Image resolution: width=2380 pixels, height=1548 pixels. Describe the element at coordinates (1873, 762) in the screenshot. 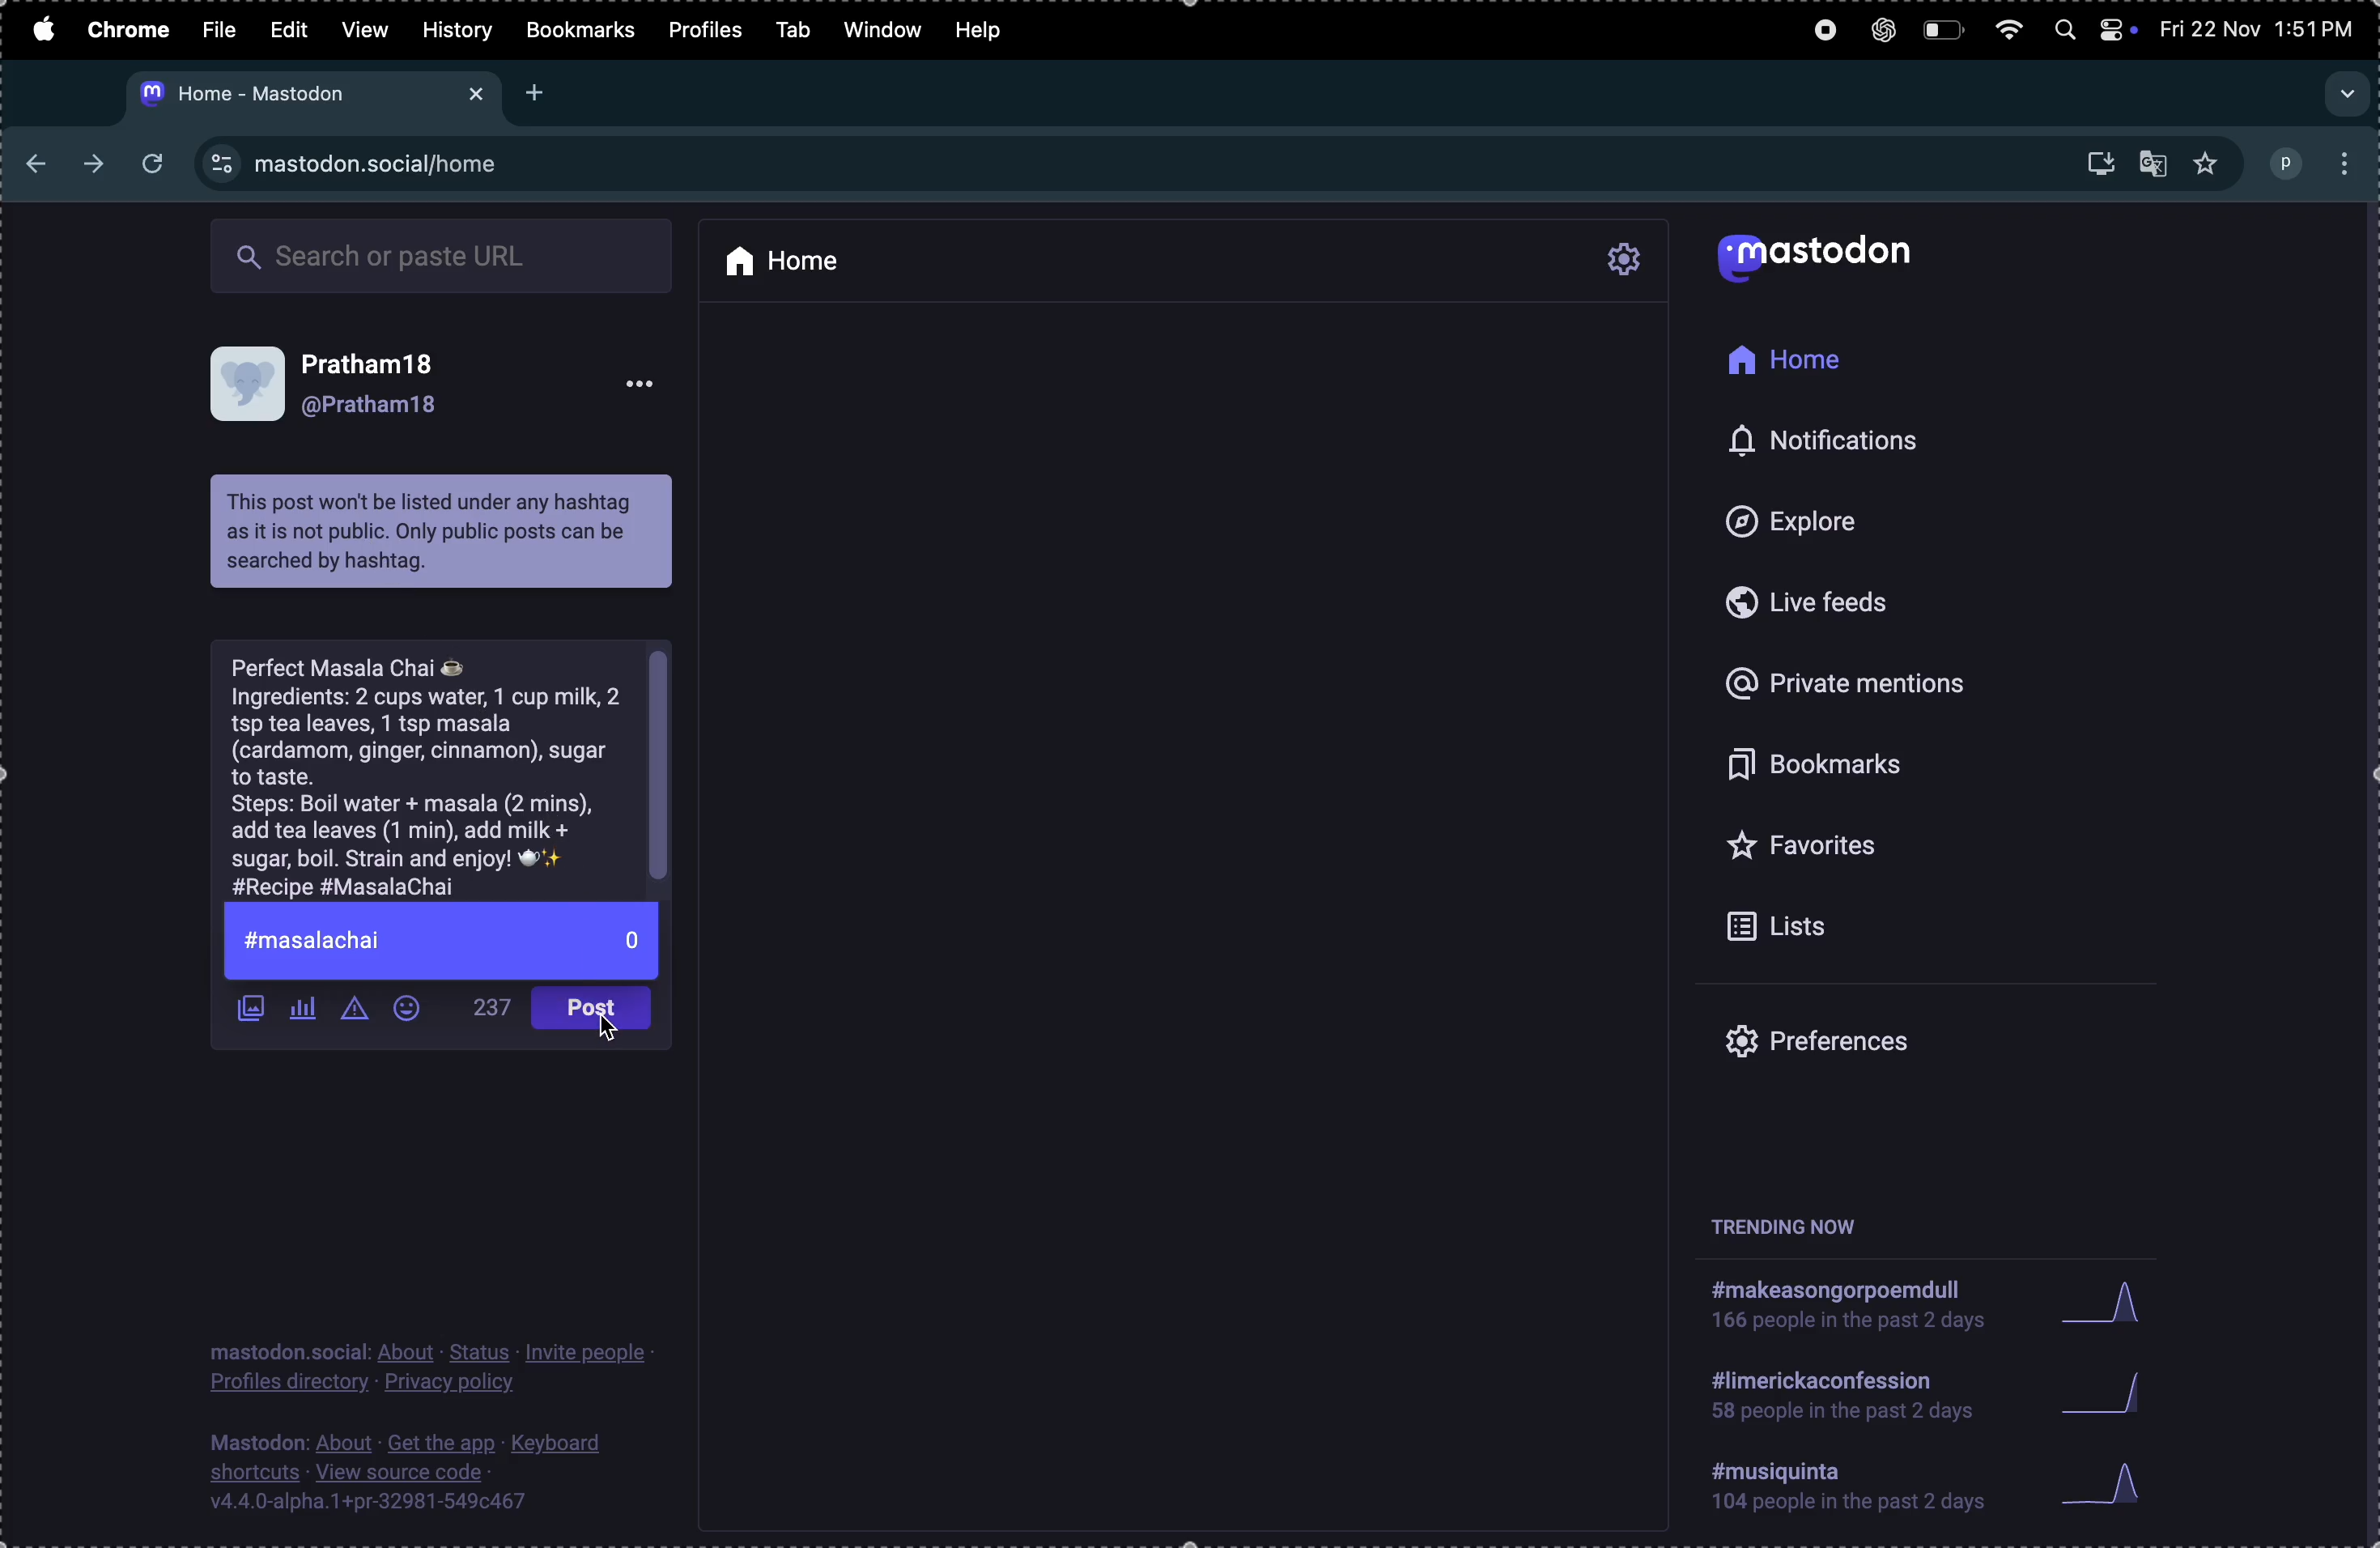

I see `bookmarks` at that location.